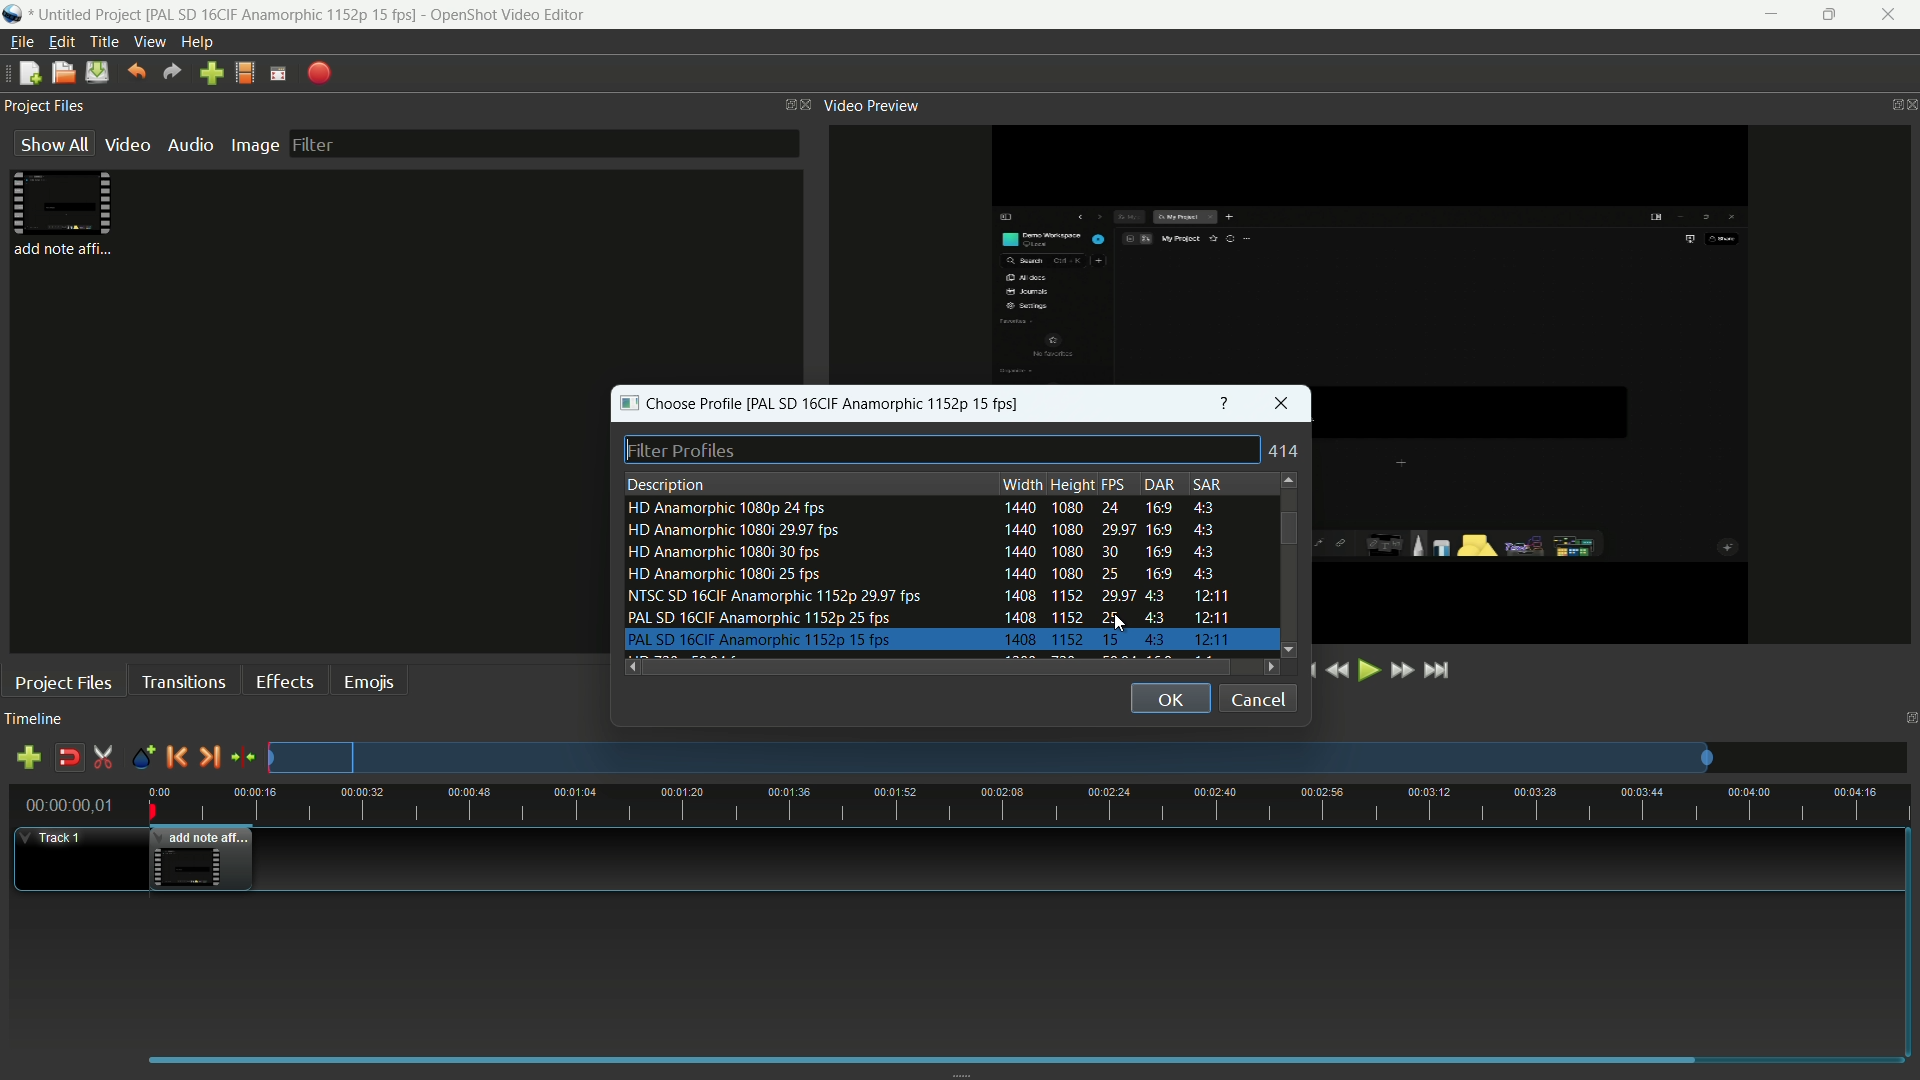 This screenshot has width=1920, height=1080. What do you see at coordinates (1908, 106) in the screenshot?
I see `close video preview` at bounding box center [1908, 106].